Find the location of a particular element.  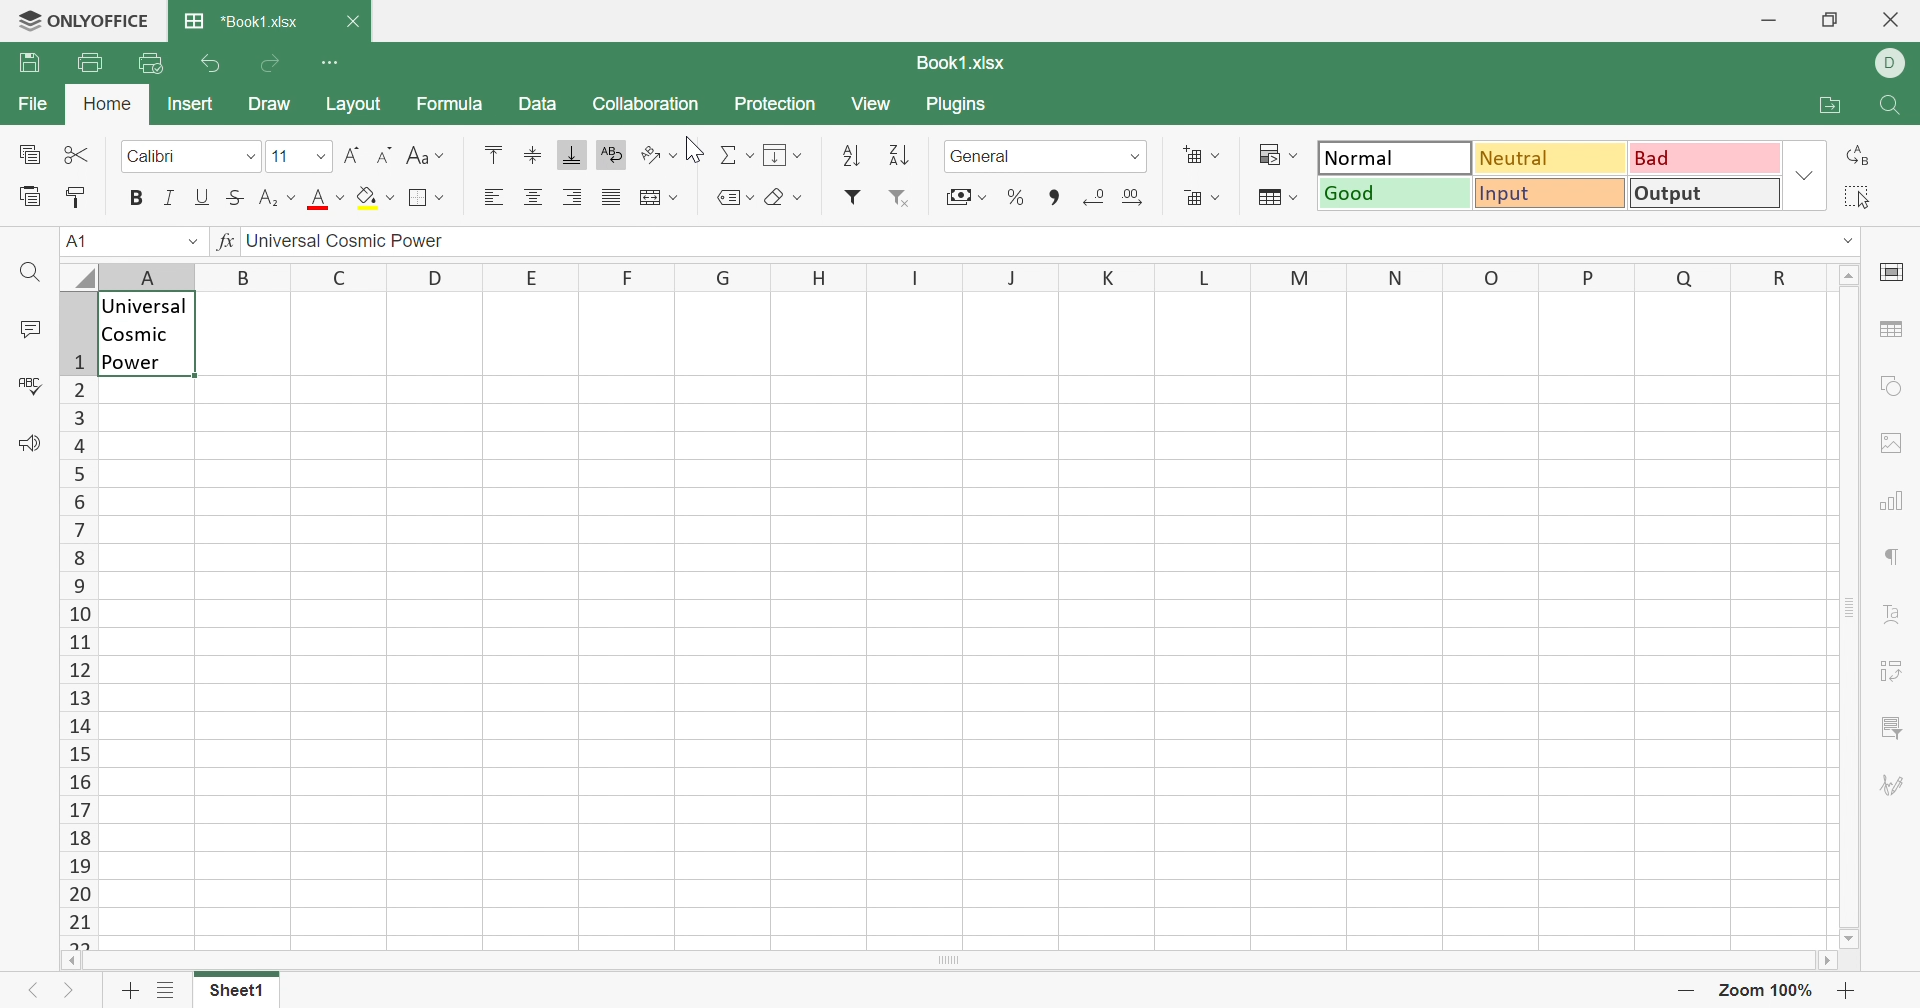

Quick Print is located at coordinates (151, 66).